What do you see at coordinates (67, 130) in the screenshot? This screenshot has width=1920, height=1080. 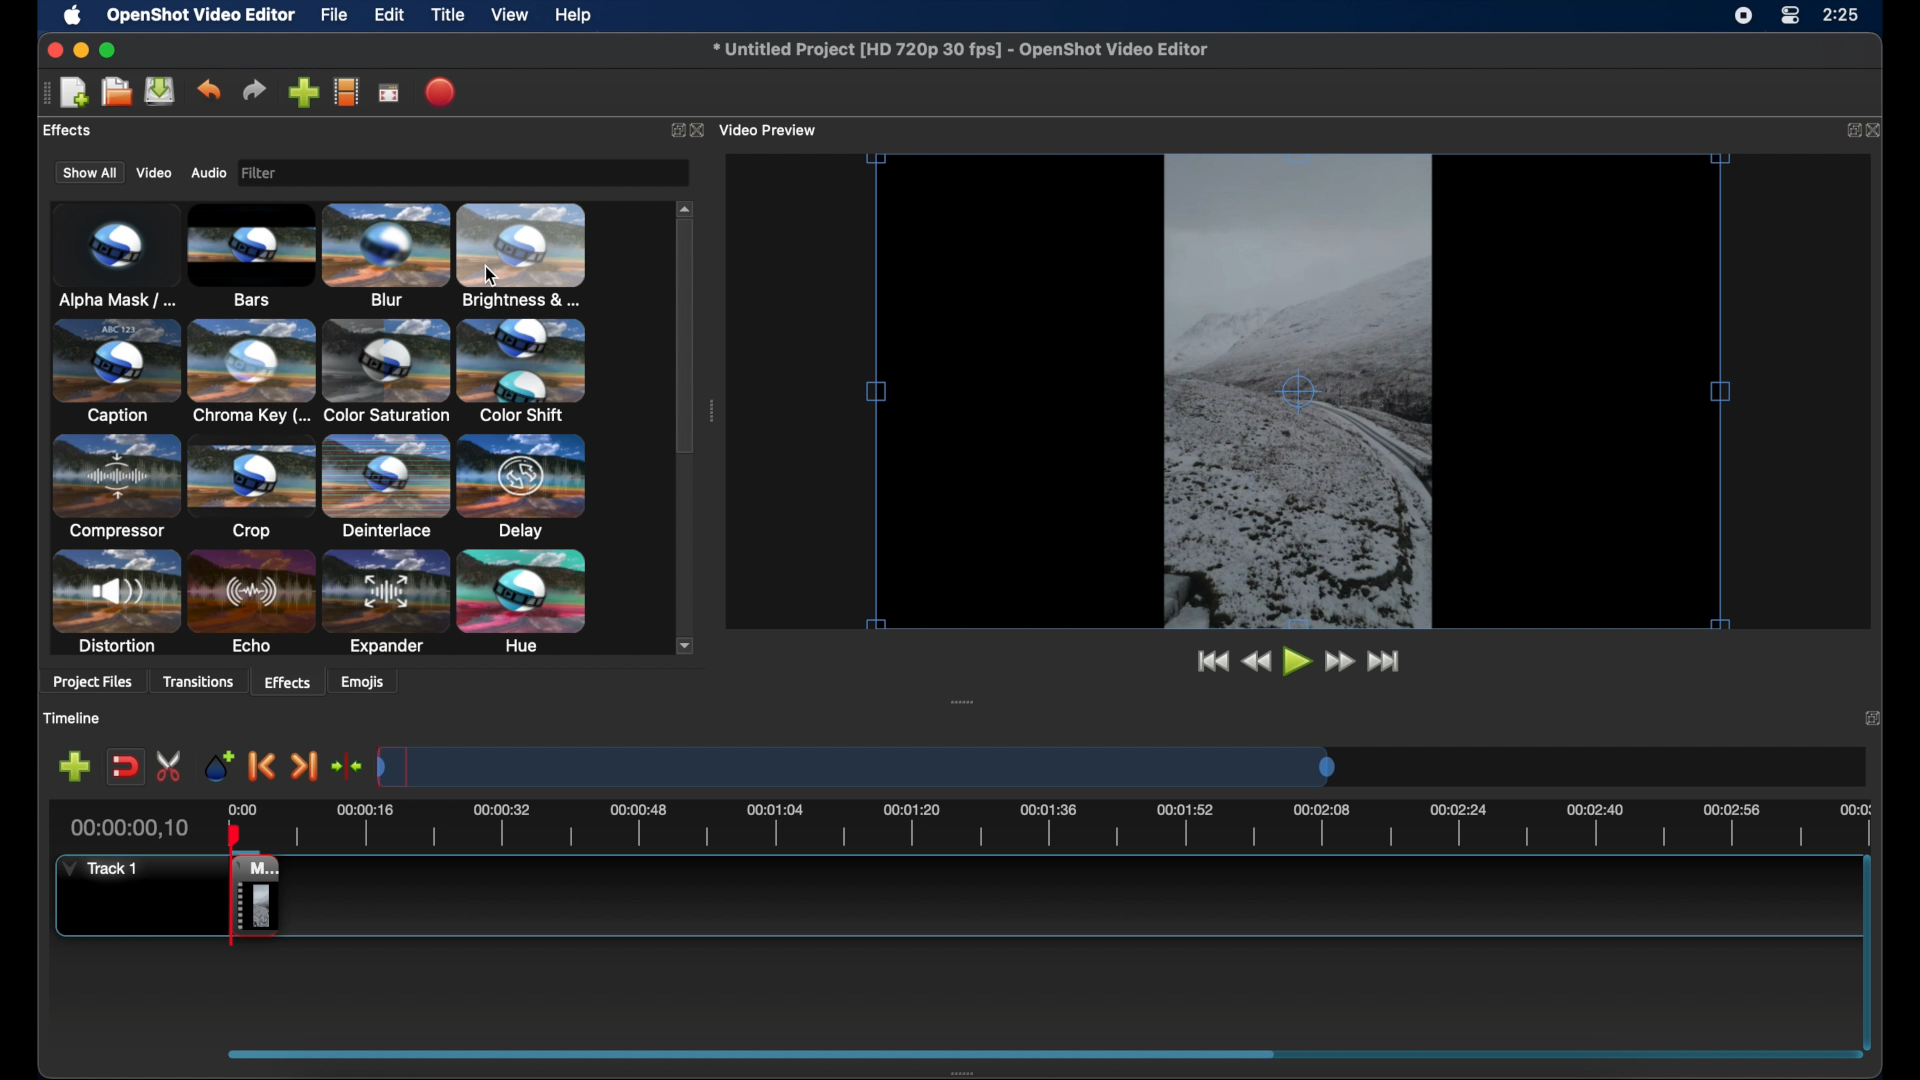 I see `effects` at bounding box center [67, 130].